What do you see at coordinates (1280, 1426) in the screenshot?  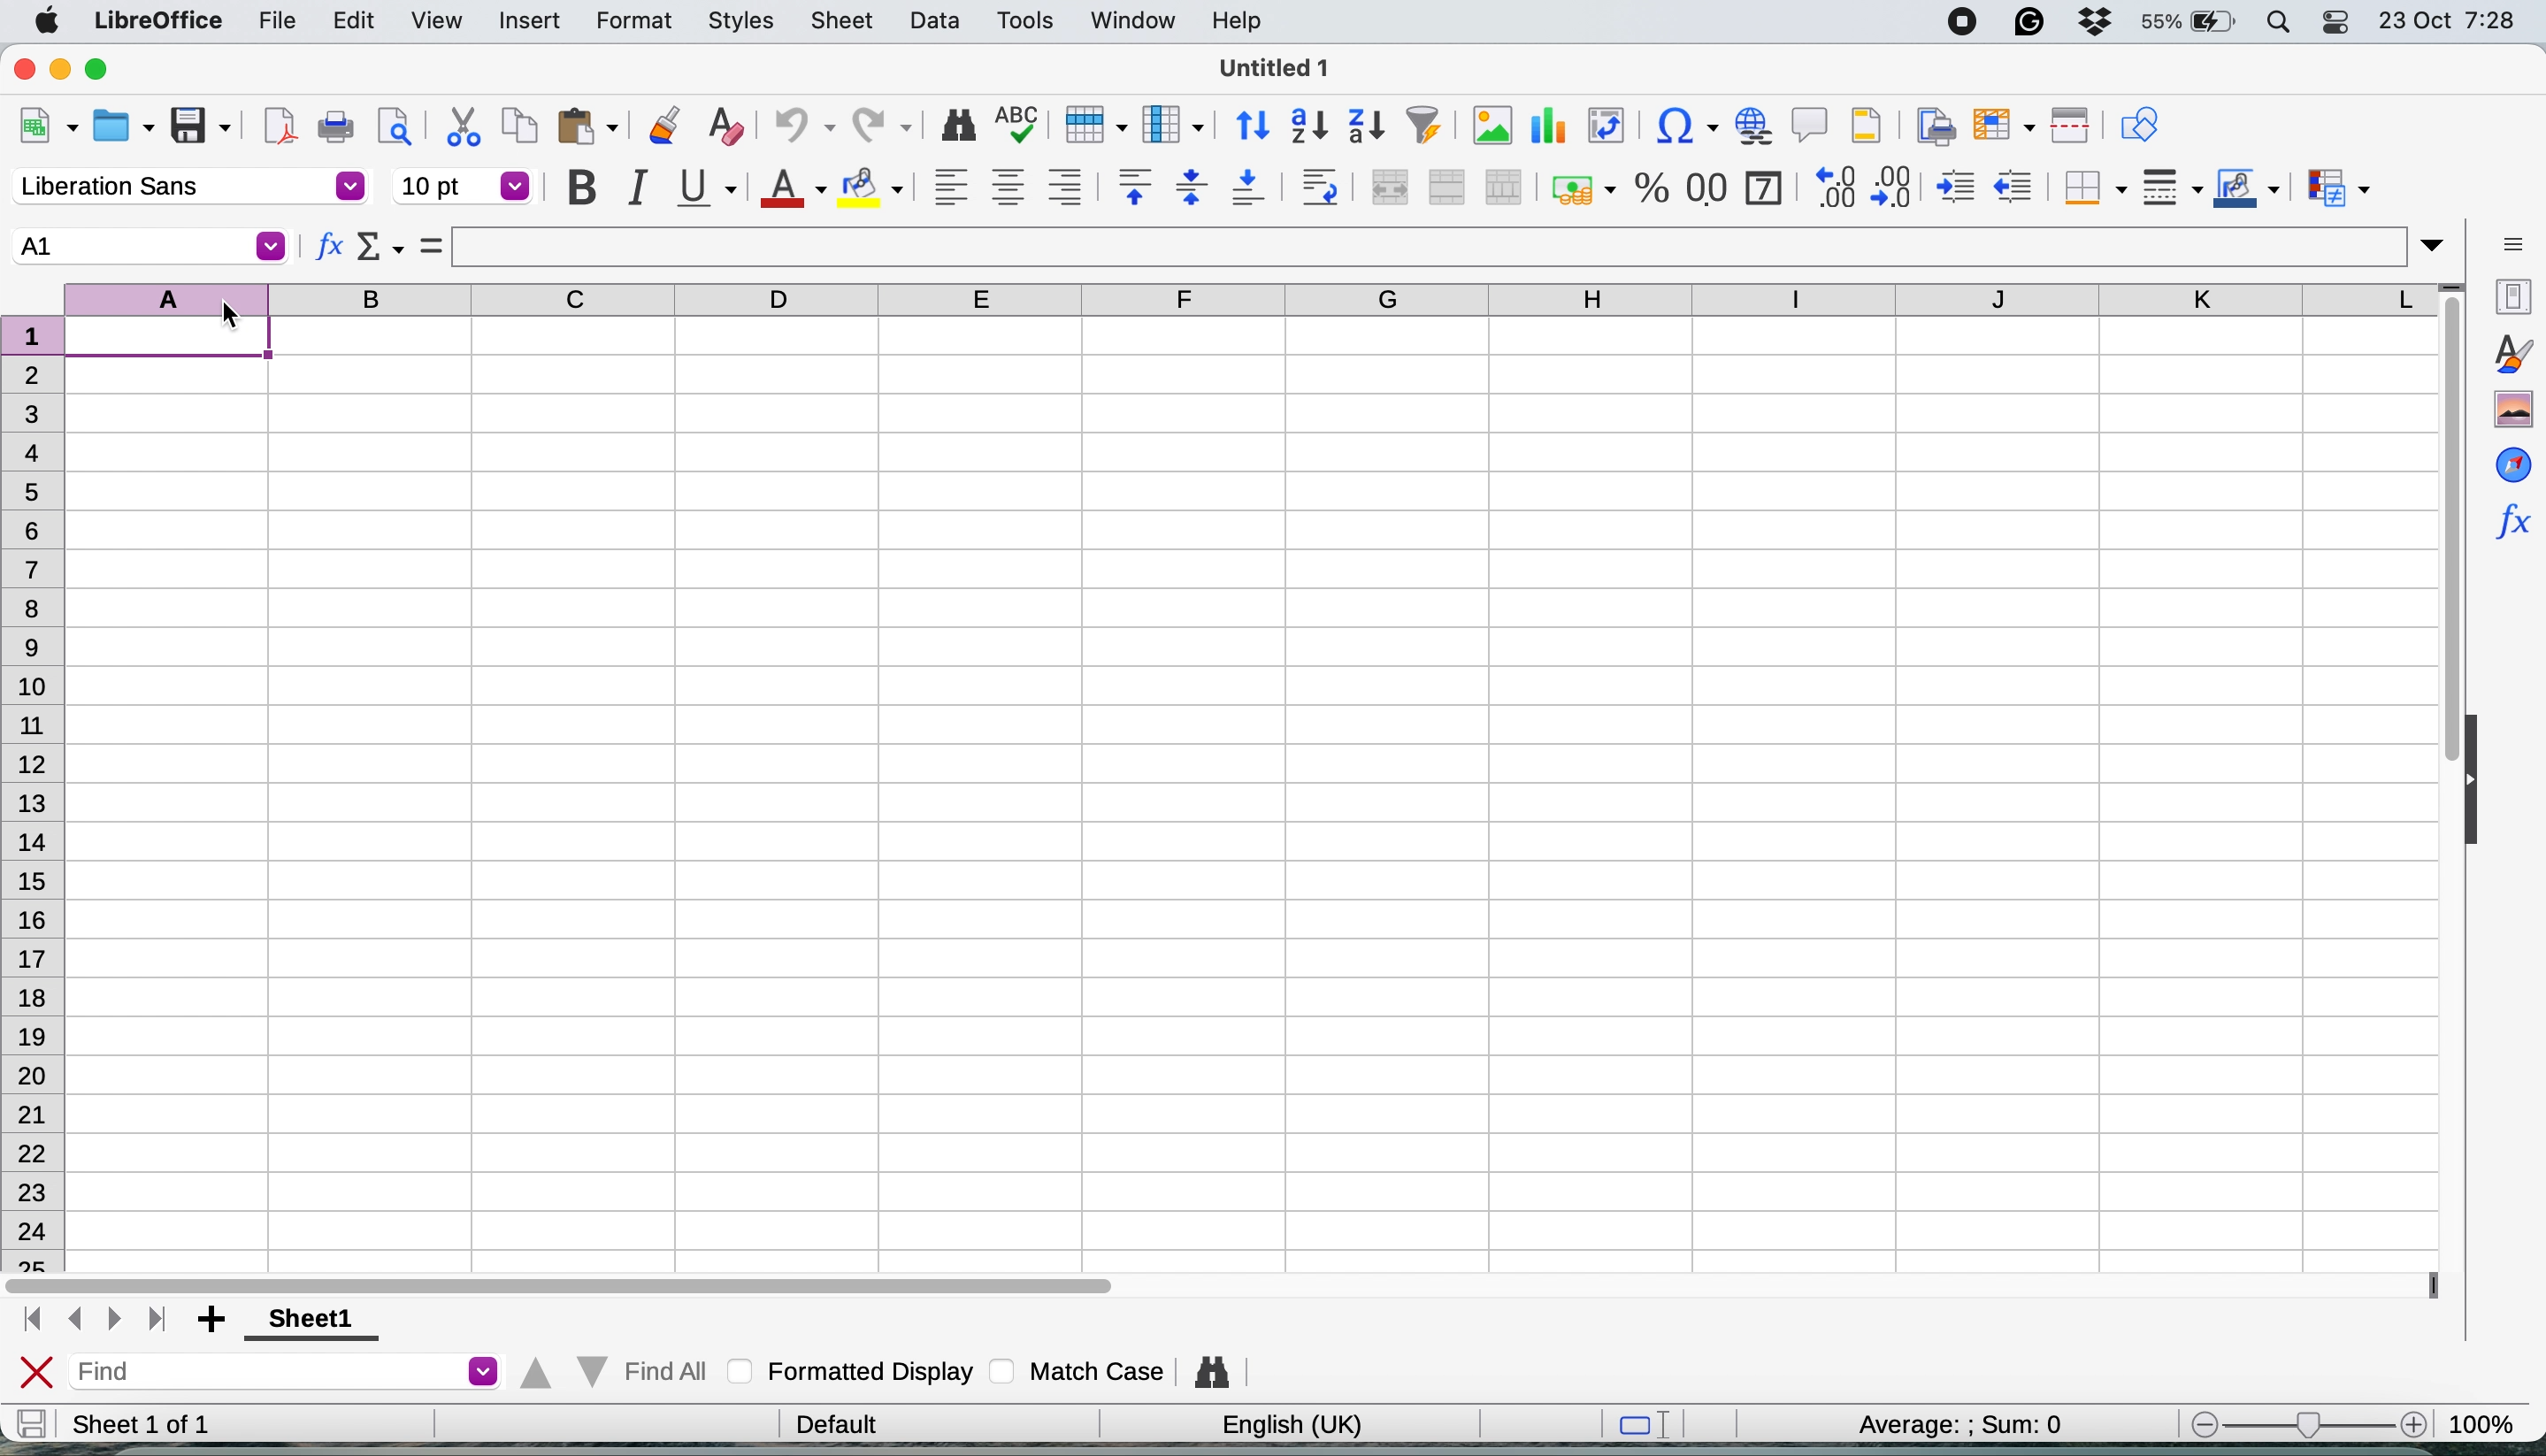 I see `english uk` at bounding box center [1280, 1426].